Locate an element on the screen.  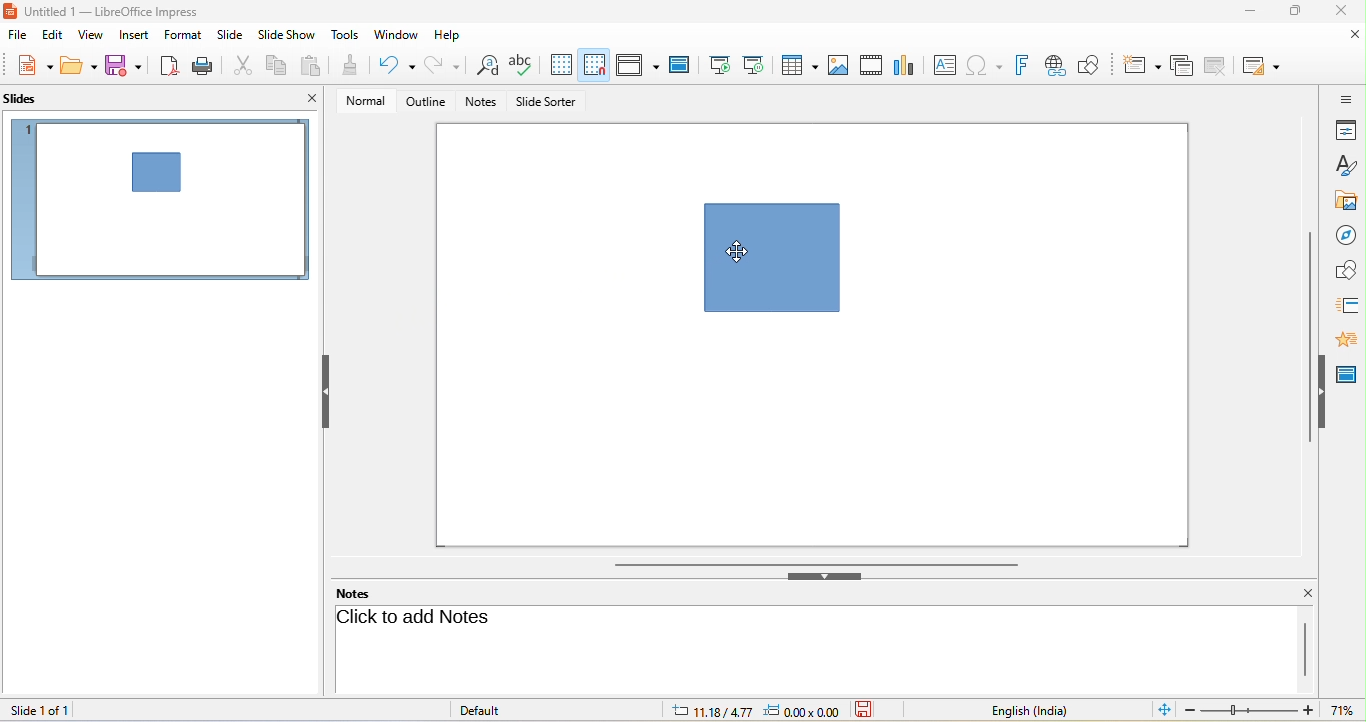
chart is located at coordinates (904, 63).